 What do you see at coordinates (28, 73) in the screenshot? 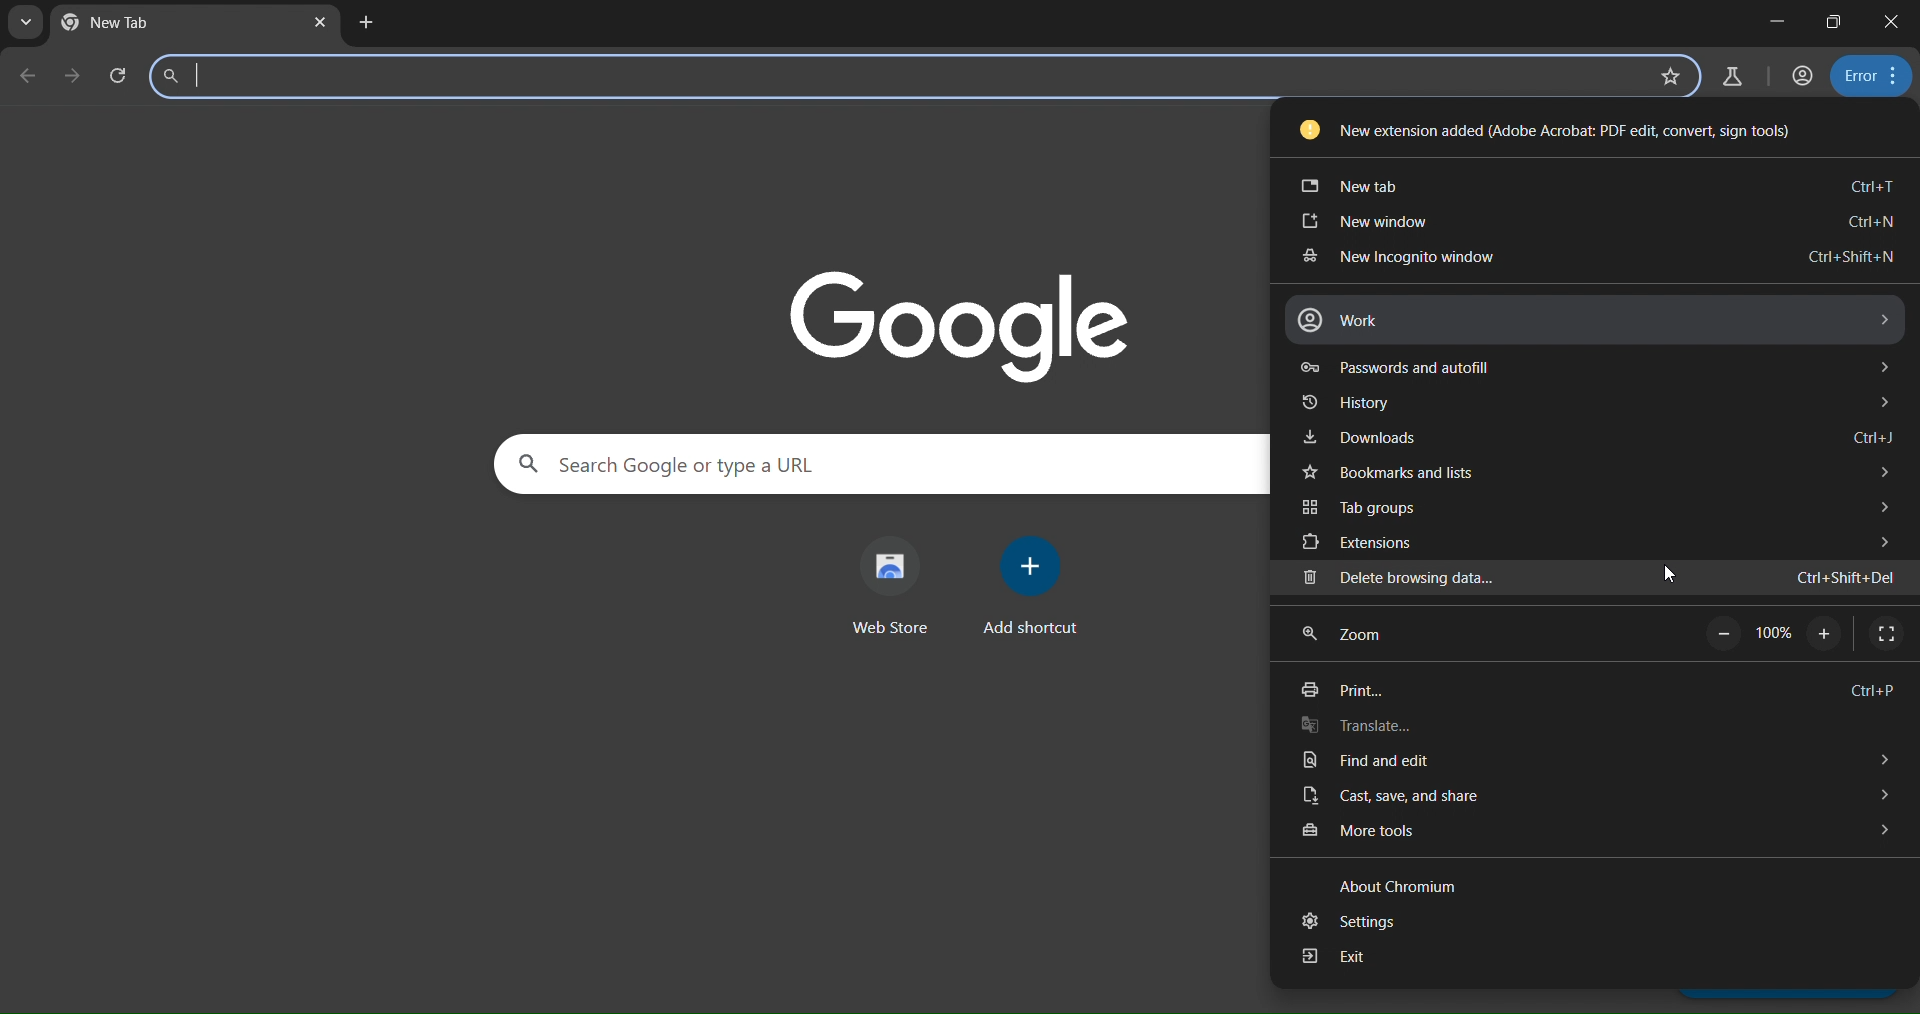
I see `go back one page` at bounding box center [28, 73].